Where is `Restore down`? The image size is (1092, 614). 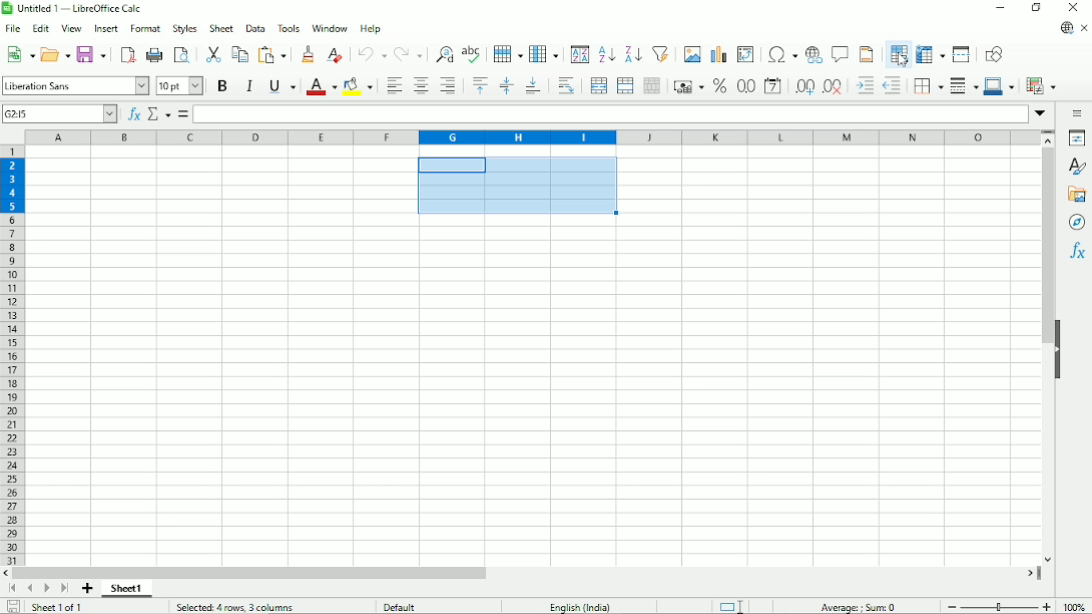 Restore down is located at coordinates (1037, 9).